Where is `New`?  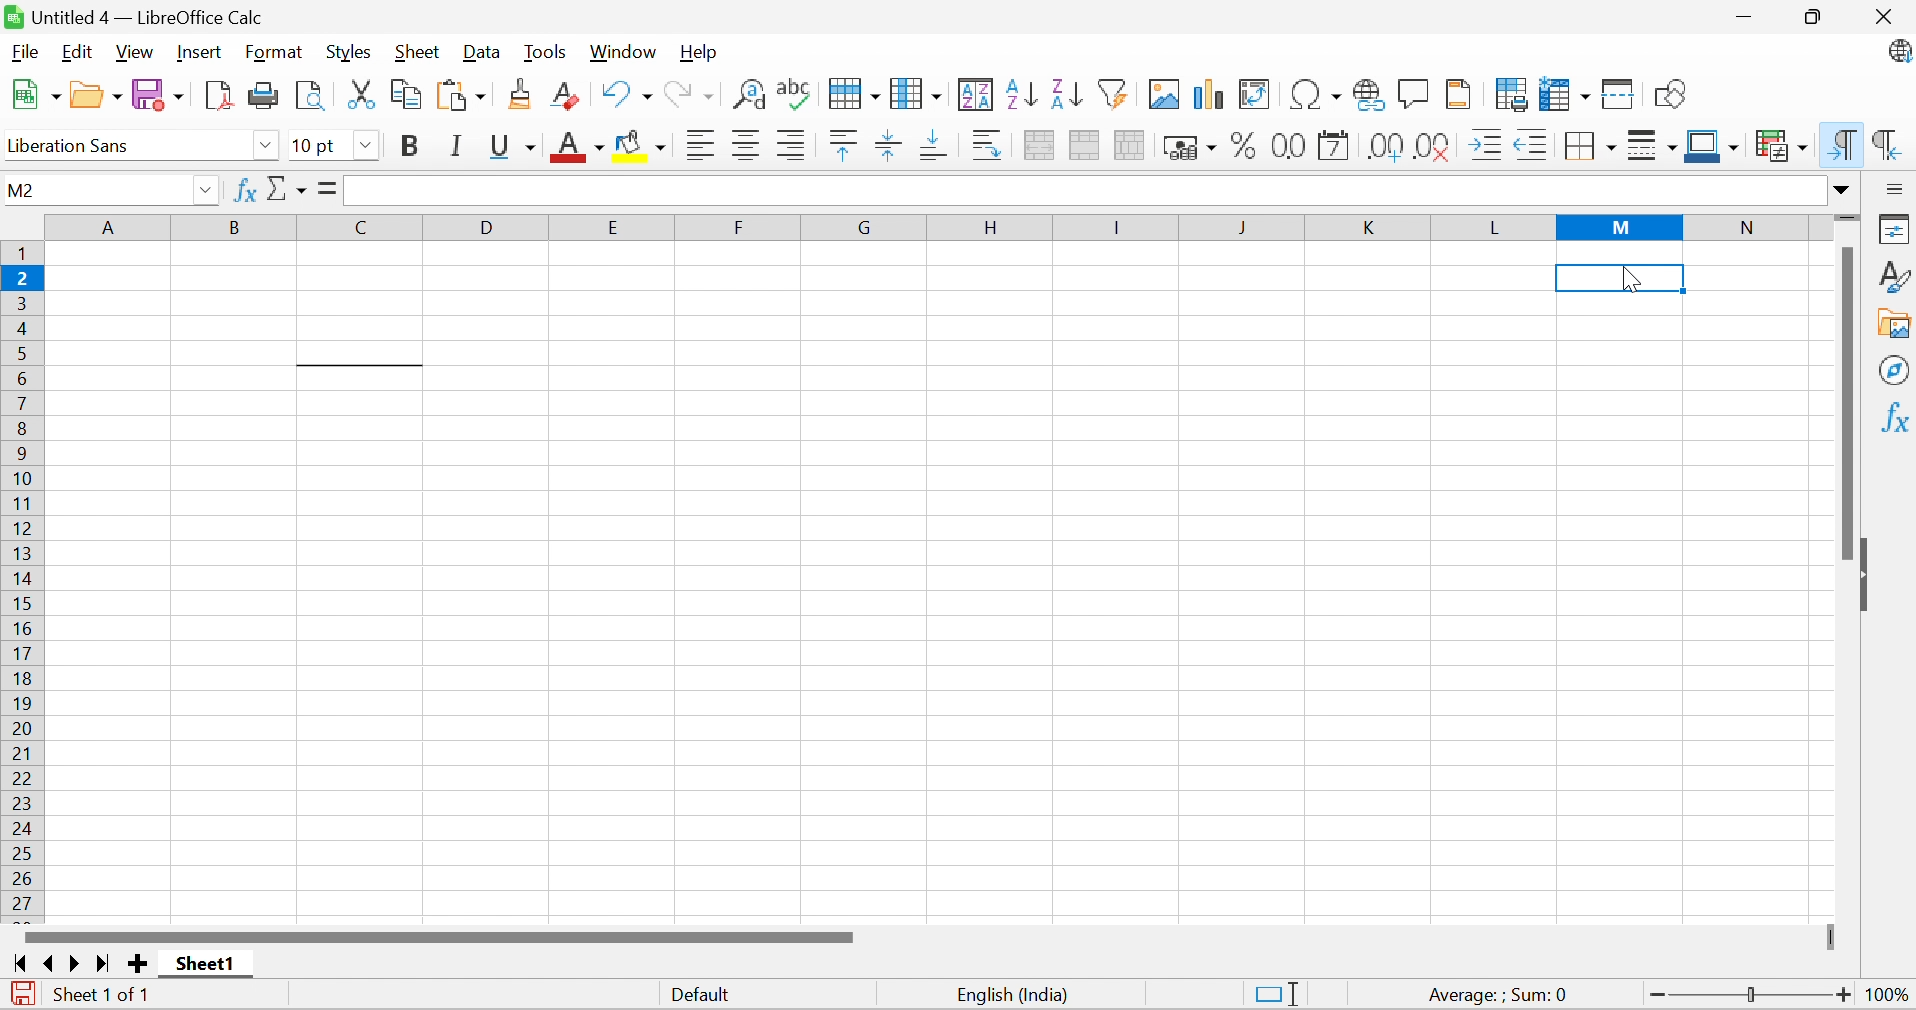 New is located at coordinates (35, 95).